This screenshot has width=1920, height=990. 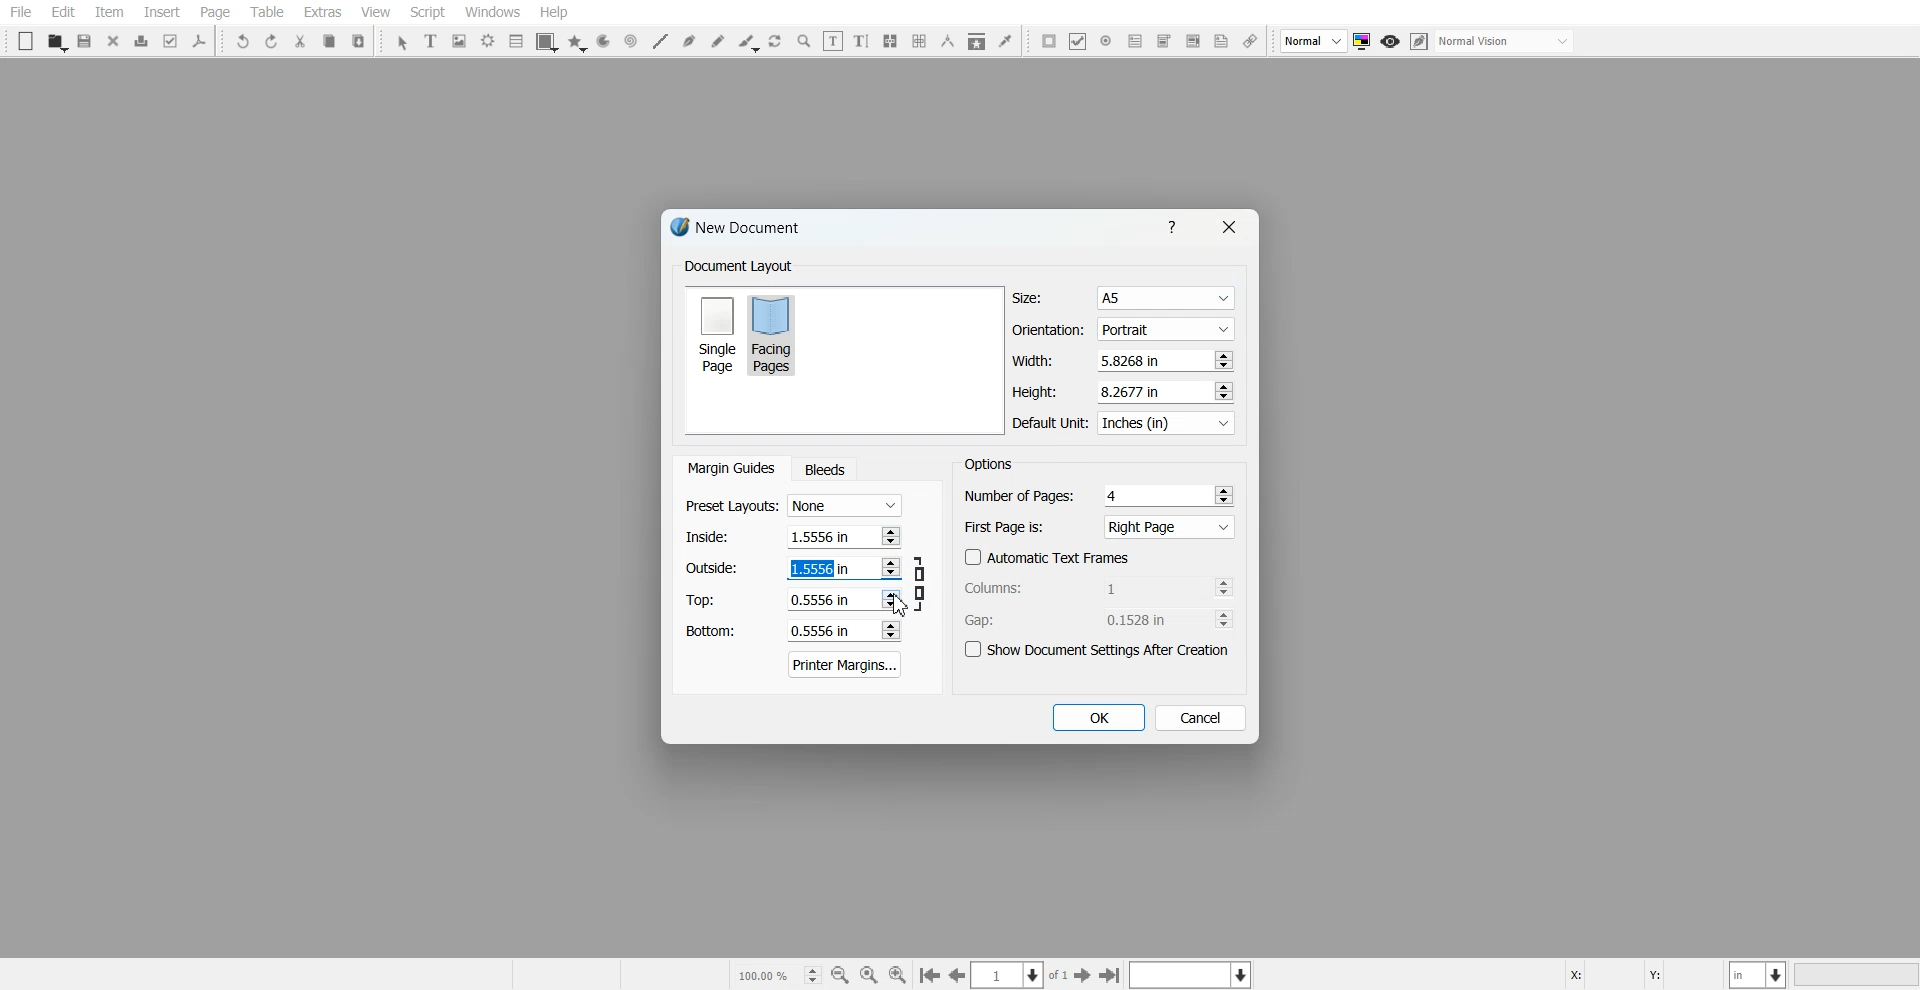 I want to click on Page, so click(x=214, y=13).